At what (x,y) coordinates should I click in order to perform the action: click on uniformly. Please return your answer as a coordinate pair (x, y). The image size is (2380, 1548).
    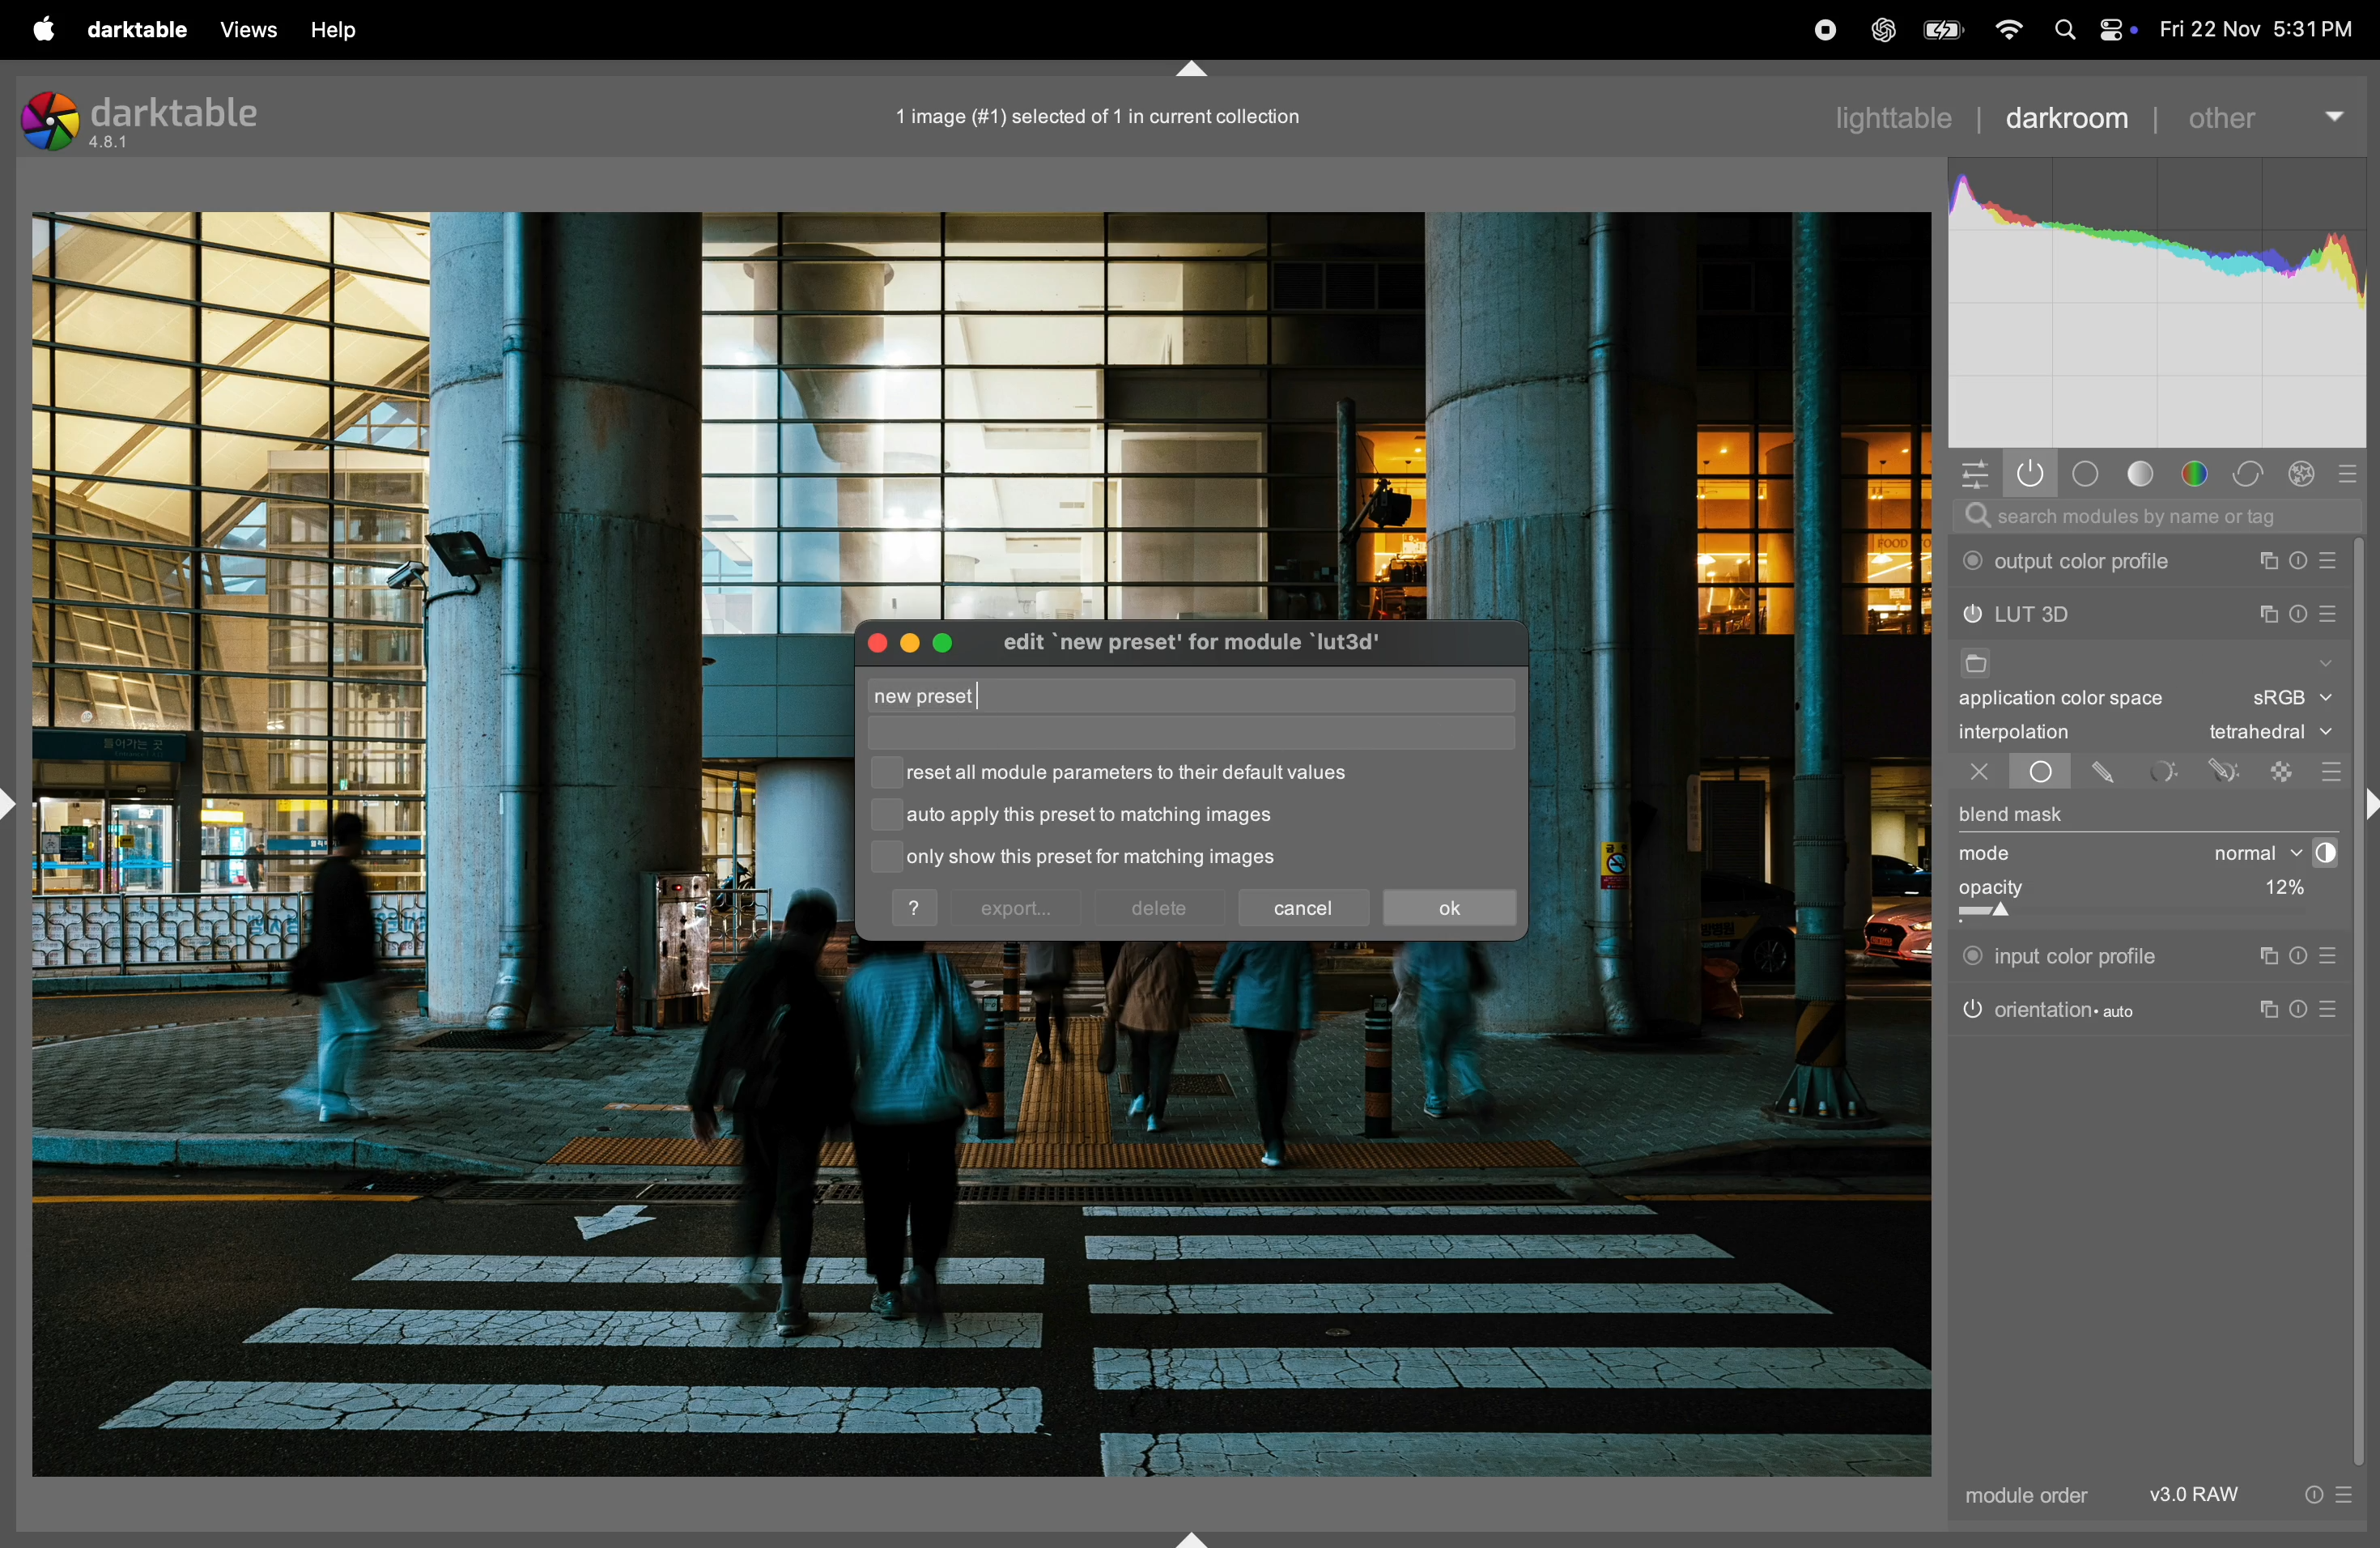
    Looking at the image, I should click on (2022, 772).